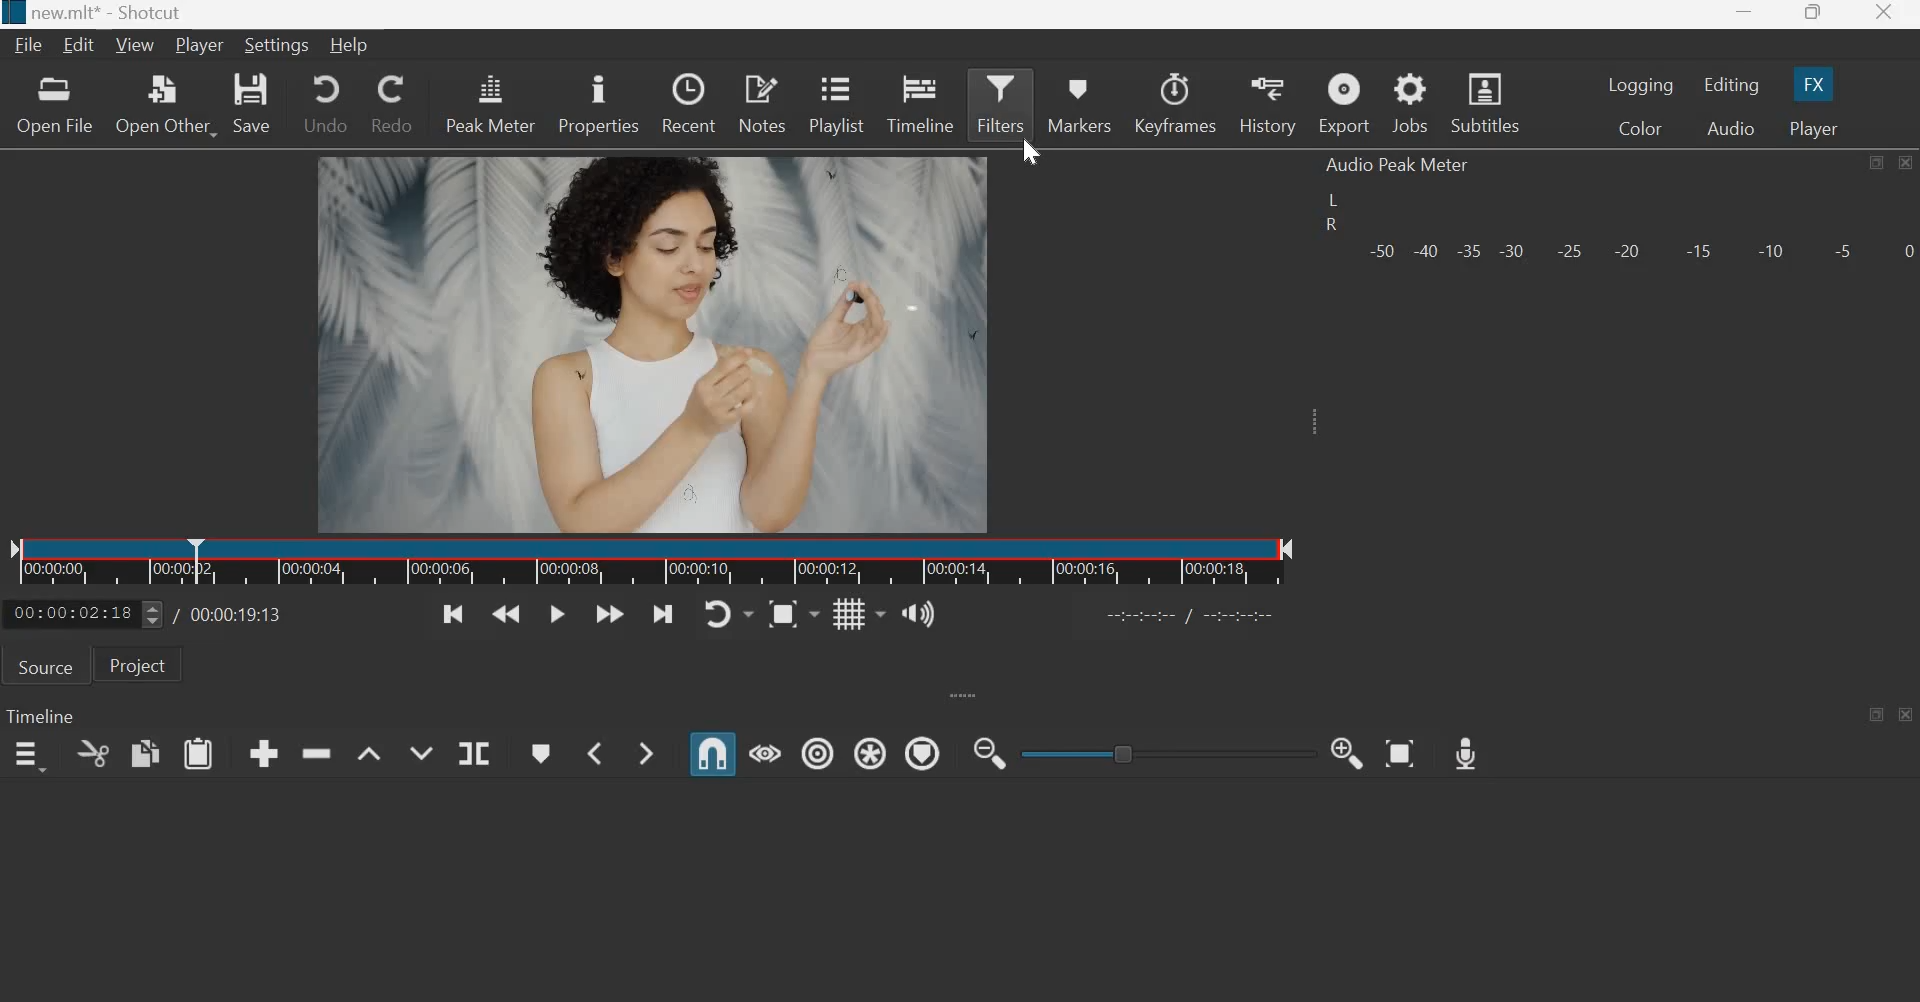 The height and width of the screenshot is (1002, 1920). What do you see at coordinates (1641, 85) in the screenshot?
I see `Logging` at bounding box center [1641, 85].